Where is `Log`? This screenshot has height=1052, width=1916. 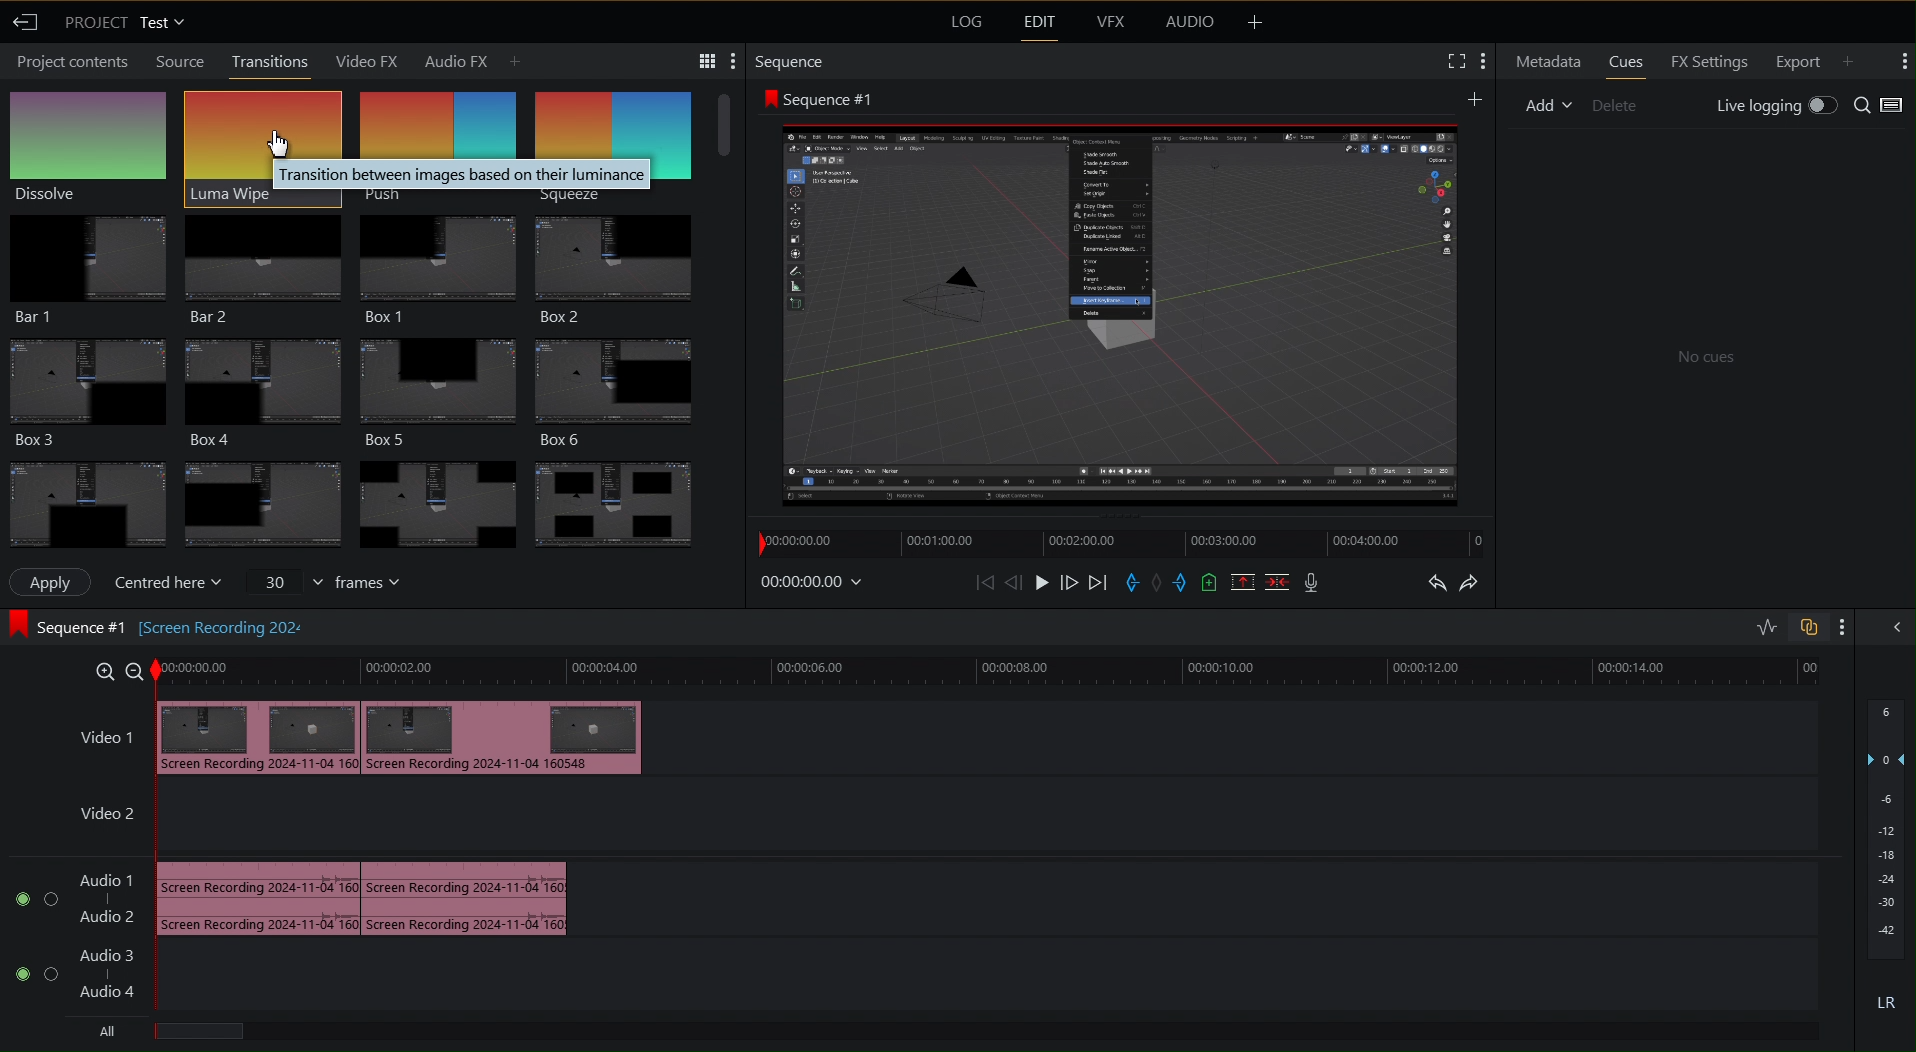
Log is located at coordinates (964, 23).